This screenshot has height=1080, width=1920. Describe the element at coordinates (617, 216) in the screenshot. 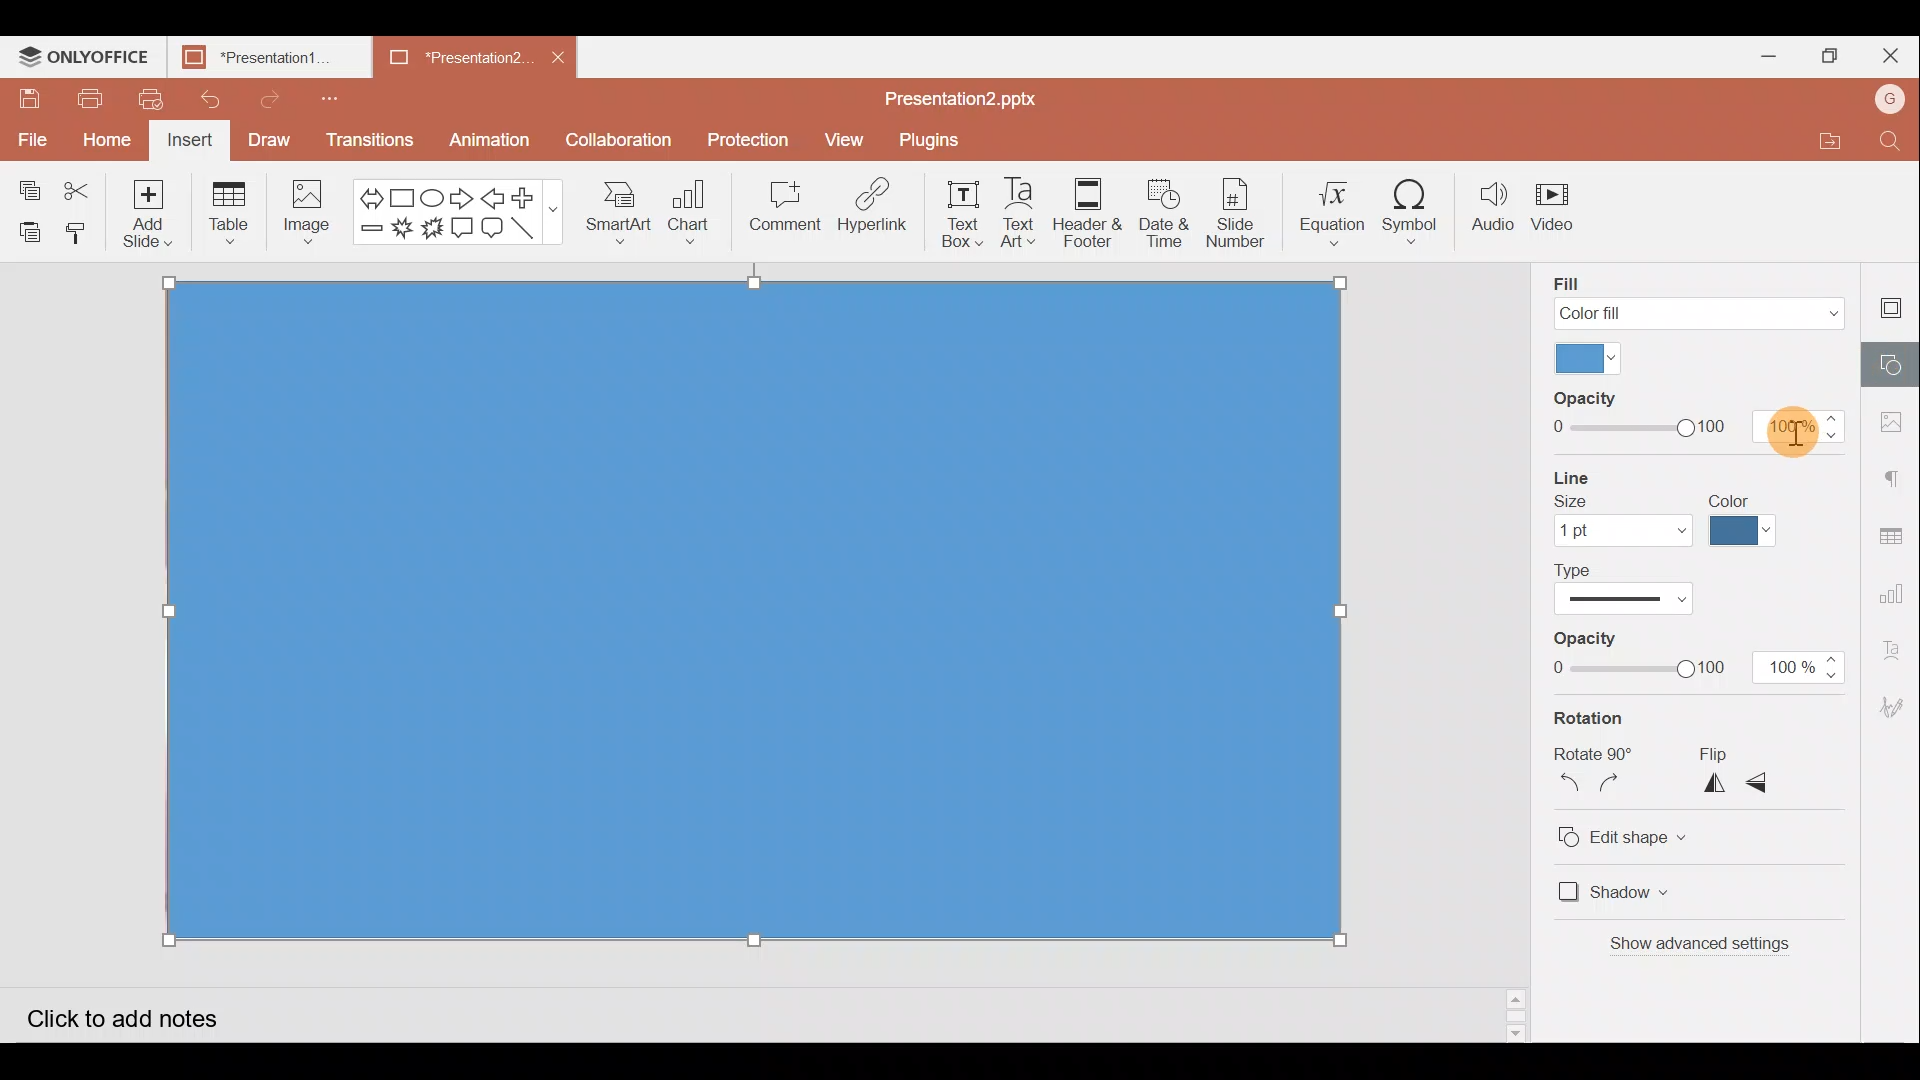

I see `SmartArt` at that location.